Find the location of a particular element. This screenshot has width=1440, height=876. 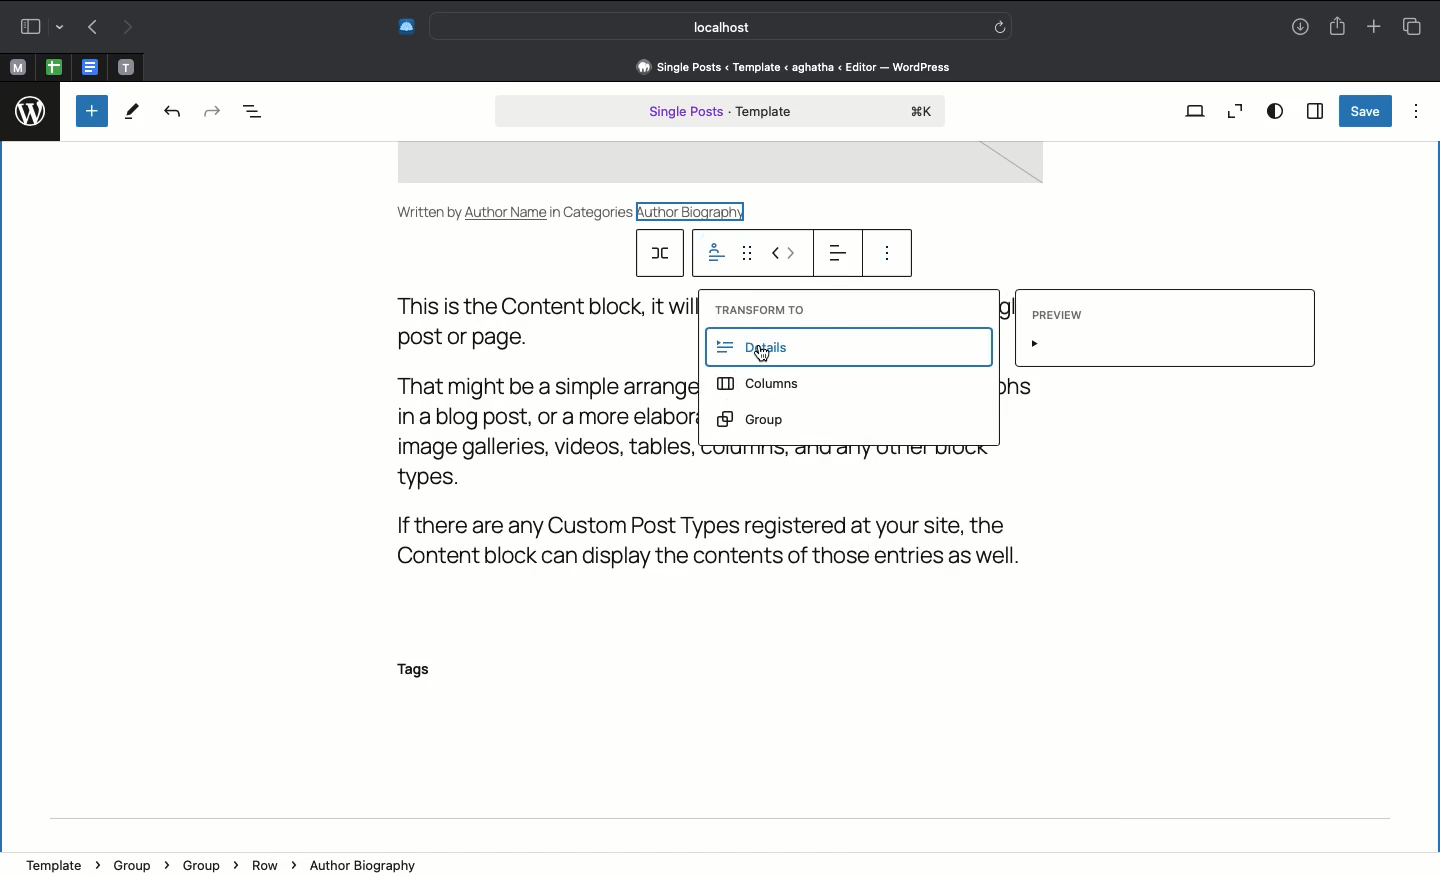

Download is located at coordinates (1297, 28).